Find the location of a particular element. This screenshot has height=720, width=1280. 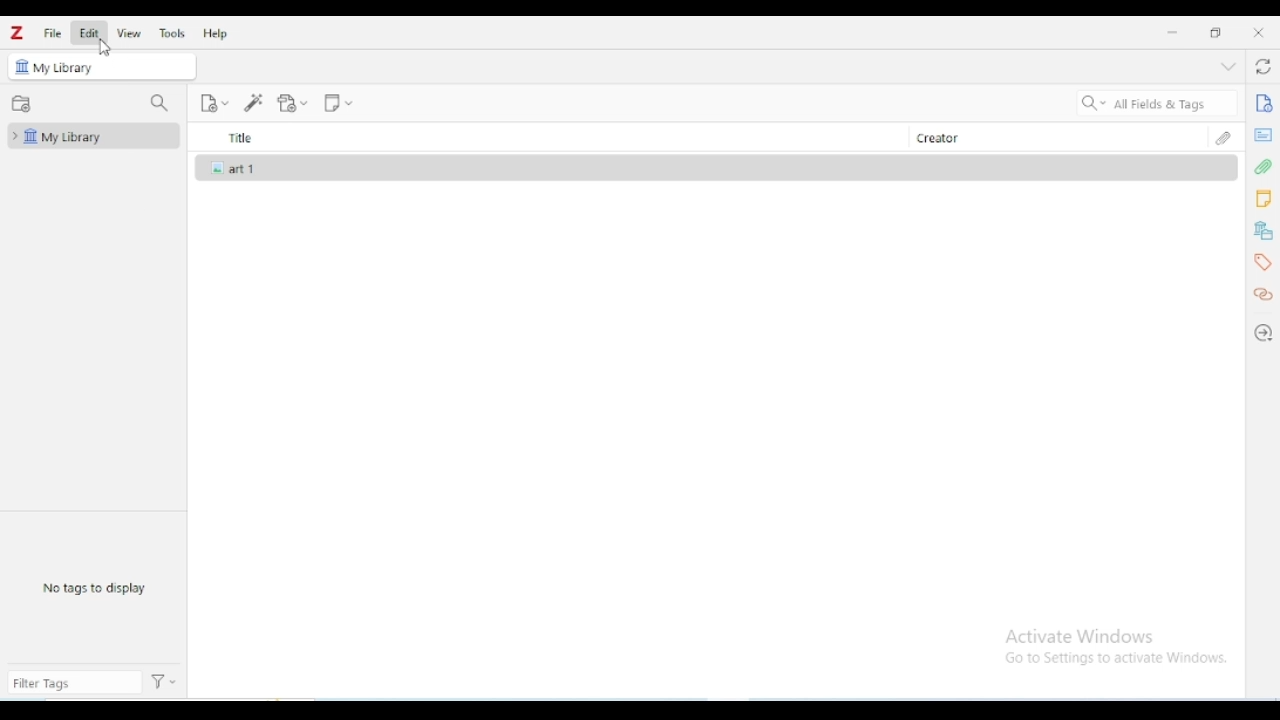

no tags to display is located at coordinates (94, 587).